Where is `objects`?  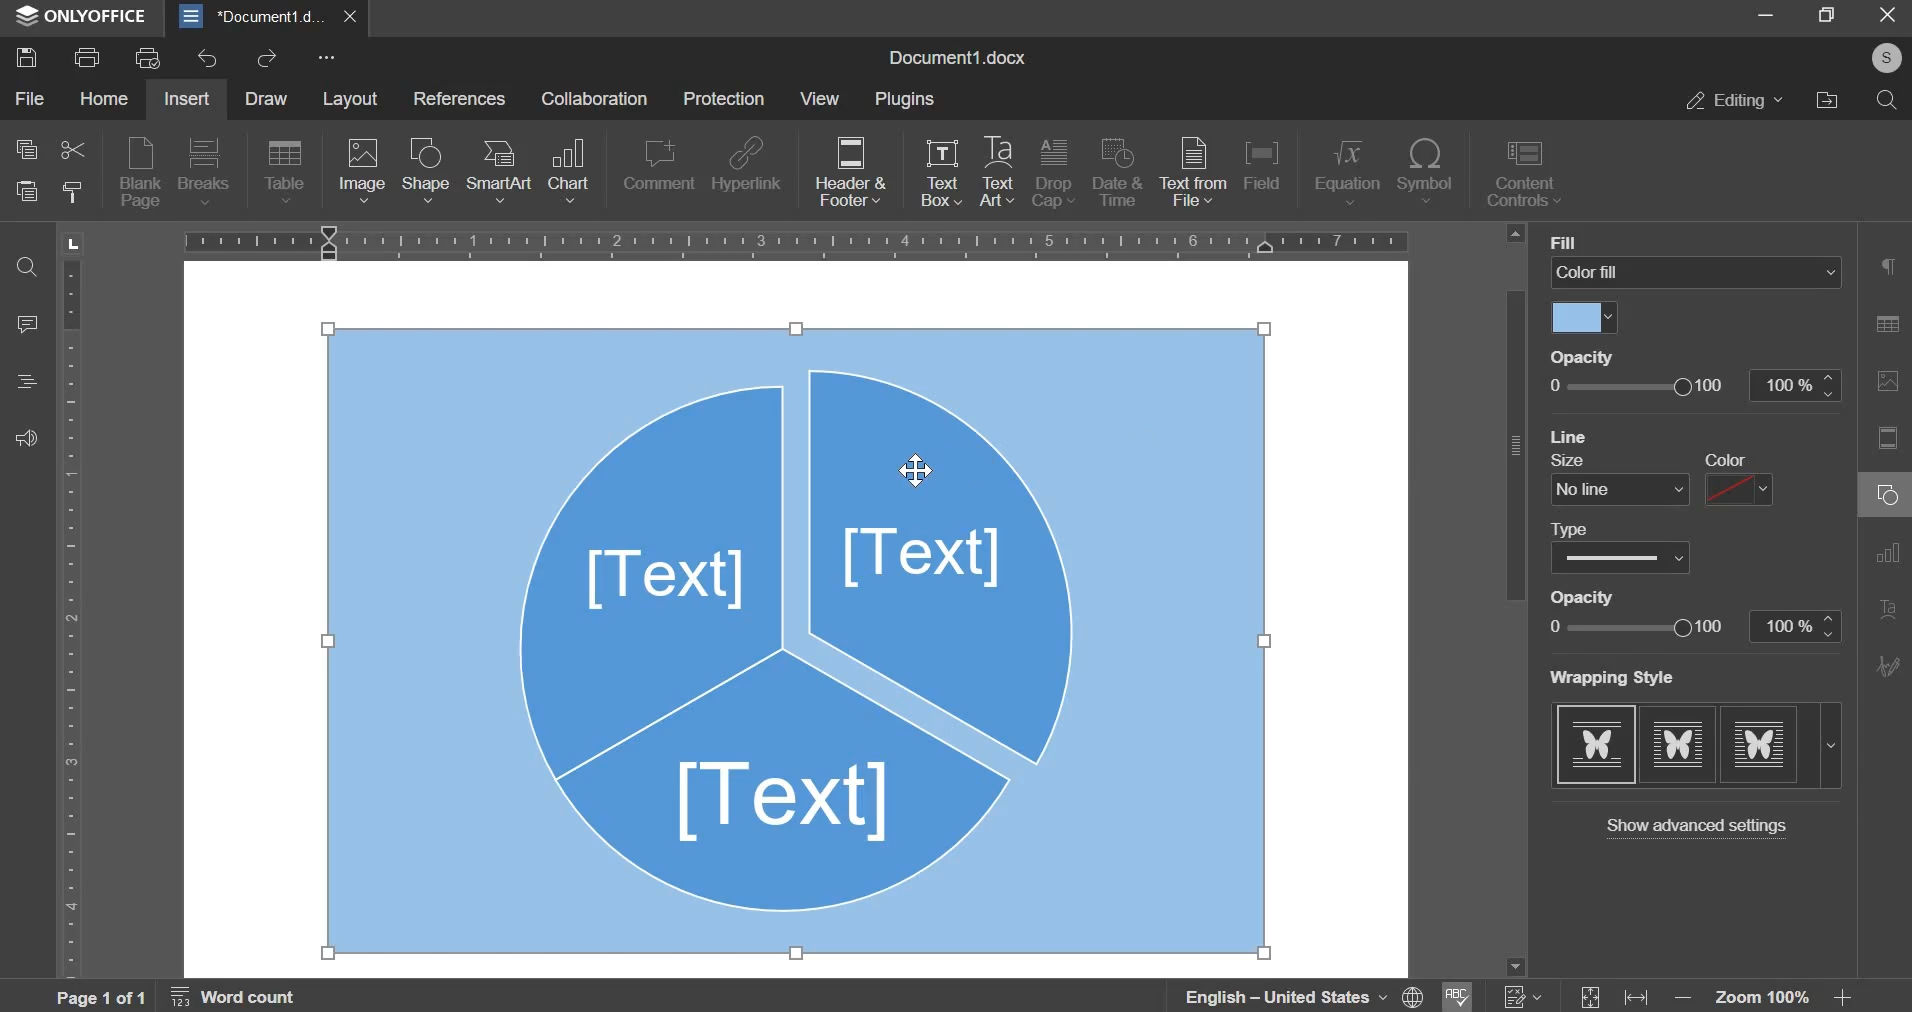
objects is located at coordinates (795, 639).